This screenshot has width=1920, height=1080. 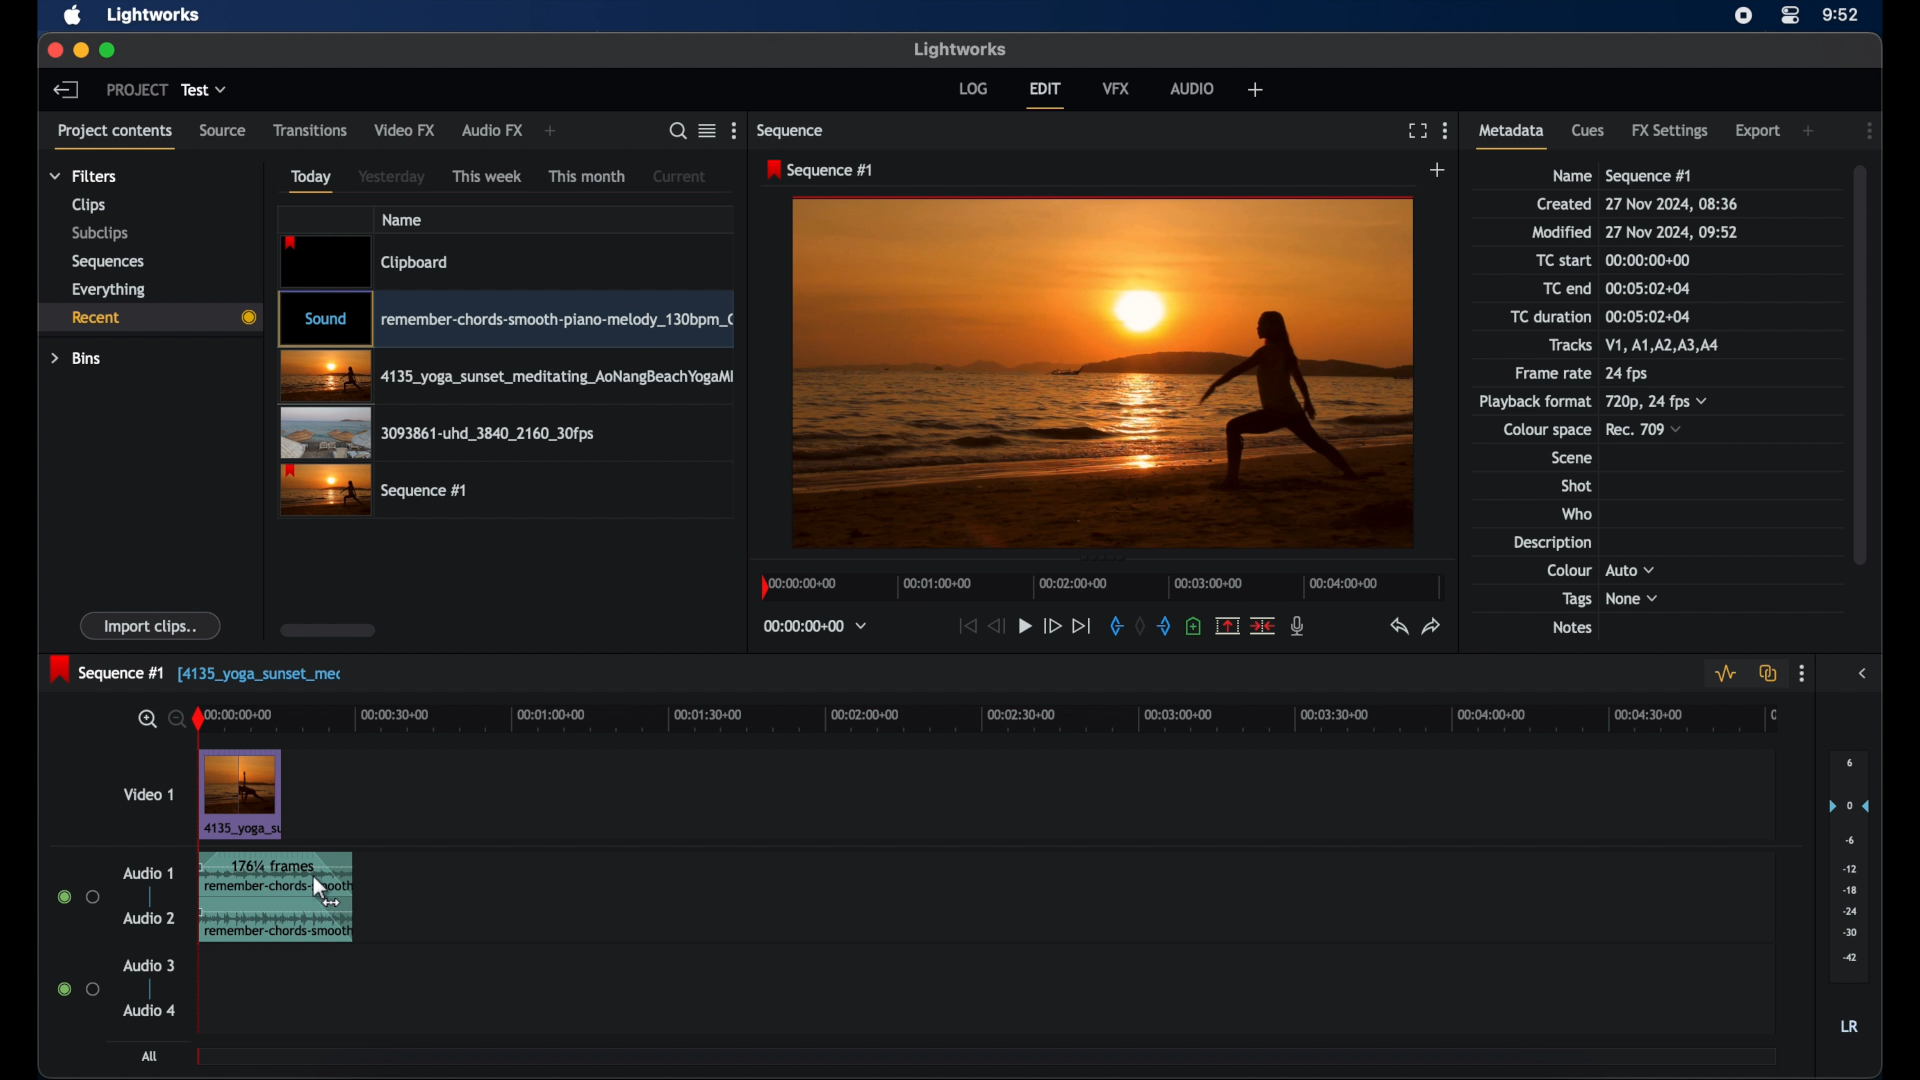 What do you see at coordinates (109, 50) in the screenshot?
I see `maximize` at bounding box center [109, 50].